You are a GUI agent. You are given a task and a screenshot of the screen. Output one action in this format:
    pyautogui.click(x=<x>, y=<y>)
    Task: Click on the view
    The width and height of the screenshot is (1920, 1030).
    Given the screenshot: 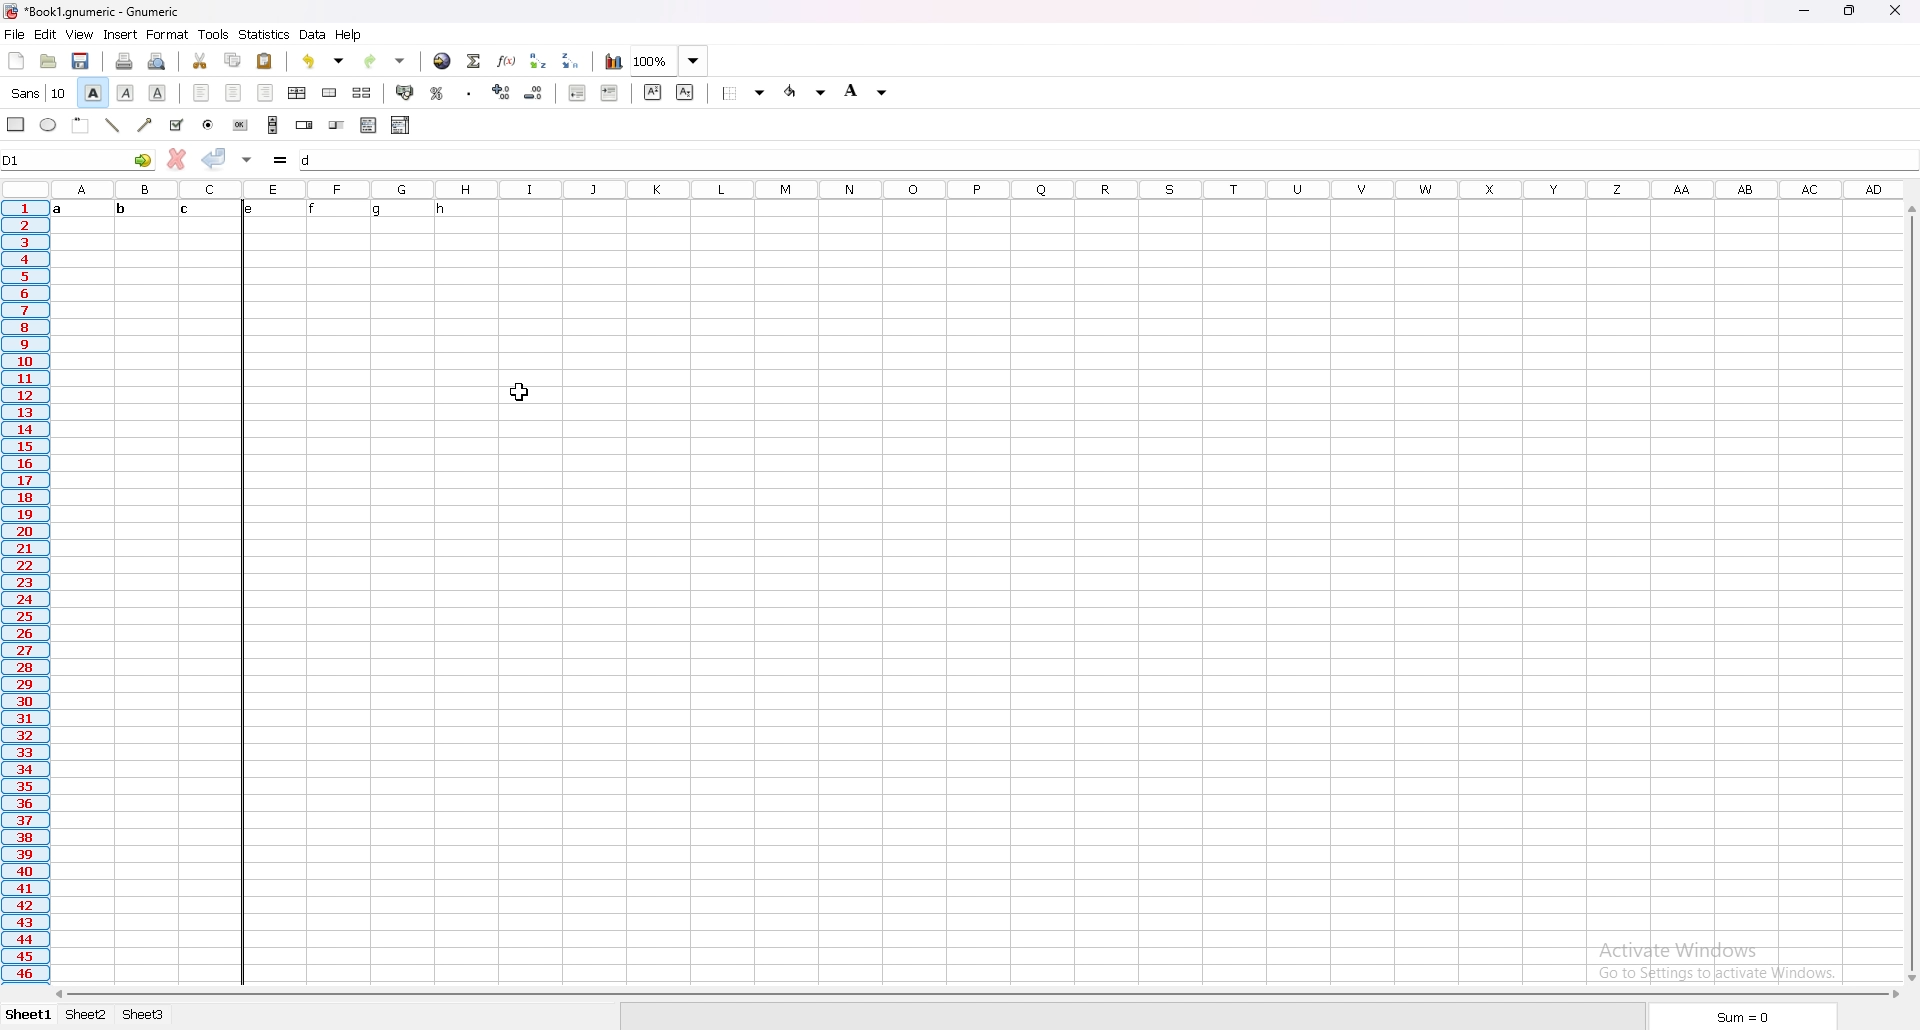 What is the action you would take?
    pyautogui.click(x=80, y=34)
    